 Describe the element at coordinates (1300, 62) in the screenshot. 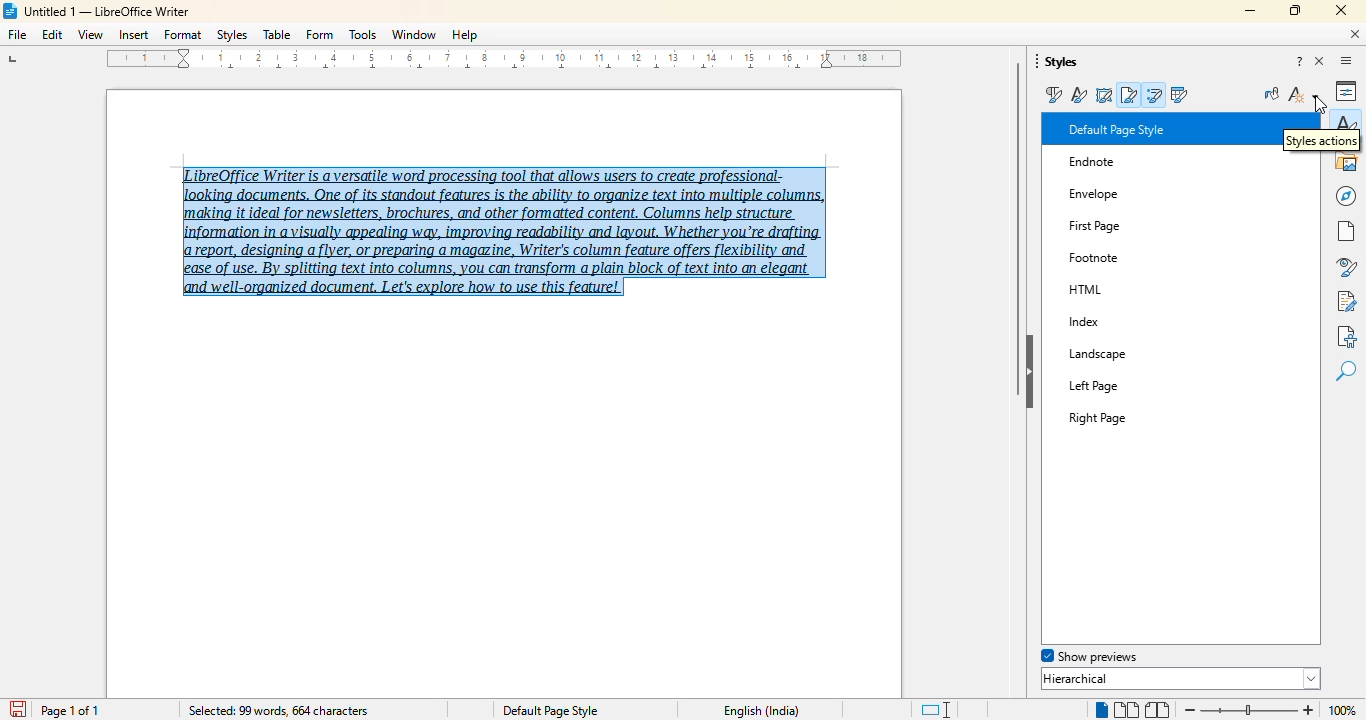

I see `help about this sidebar deck` at that location.